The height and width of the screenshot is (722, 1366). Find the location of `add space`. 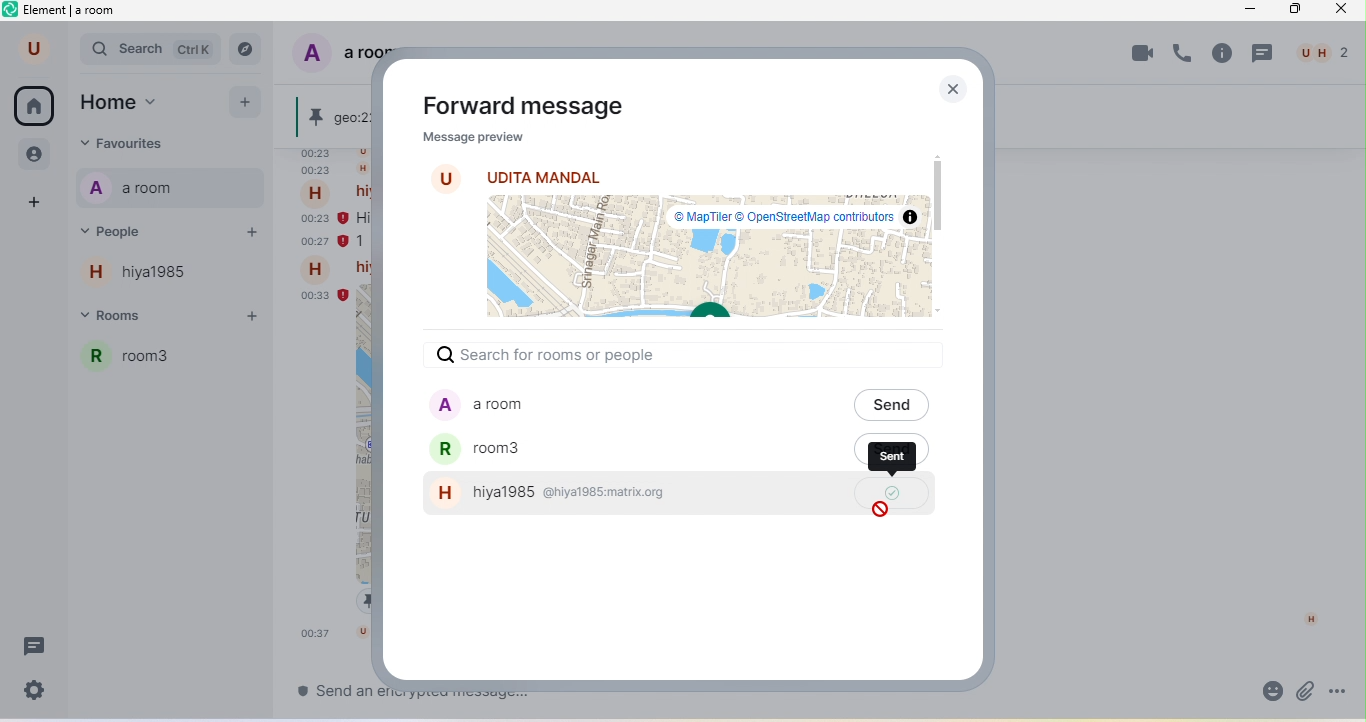

add space is located at coordinates (31, 202).